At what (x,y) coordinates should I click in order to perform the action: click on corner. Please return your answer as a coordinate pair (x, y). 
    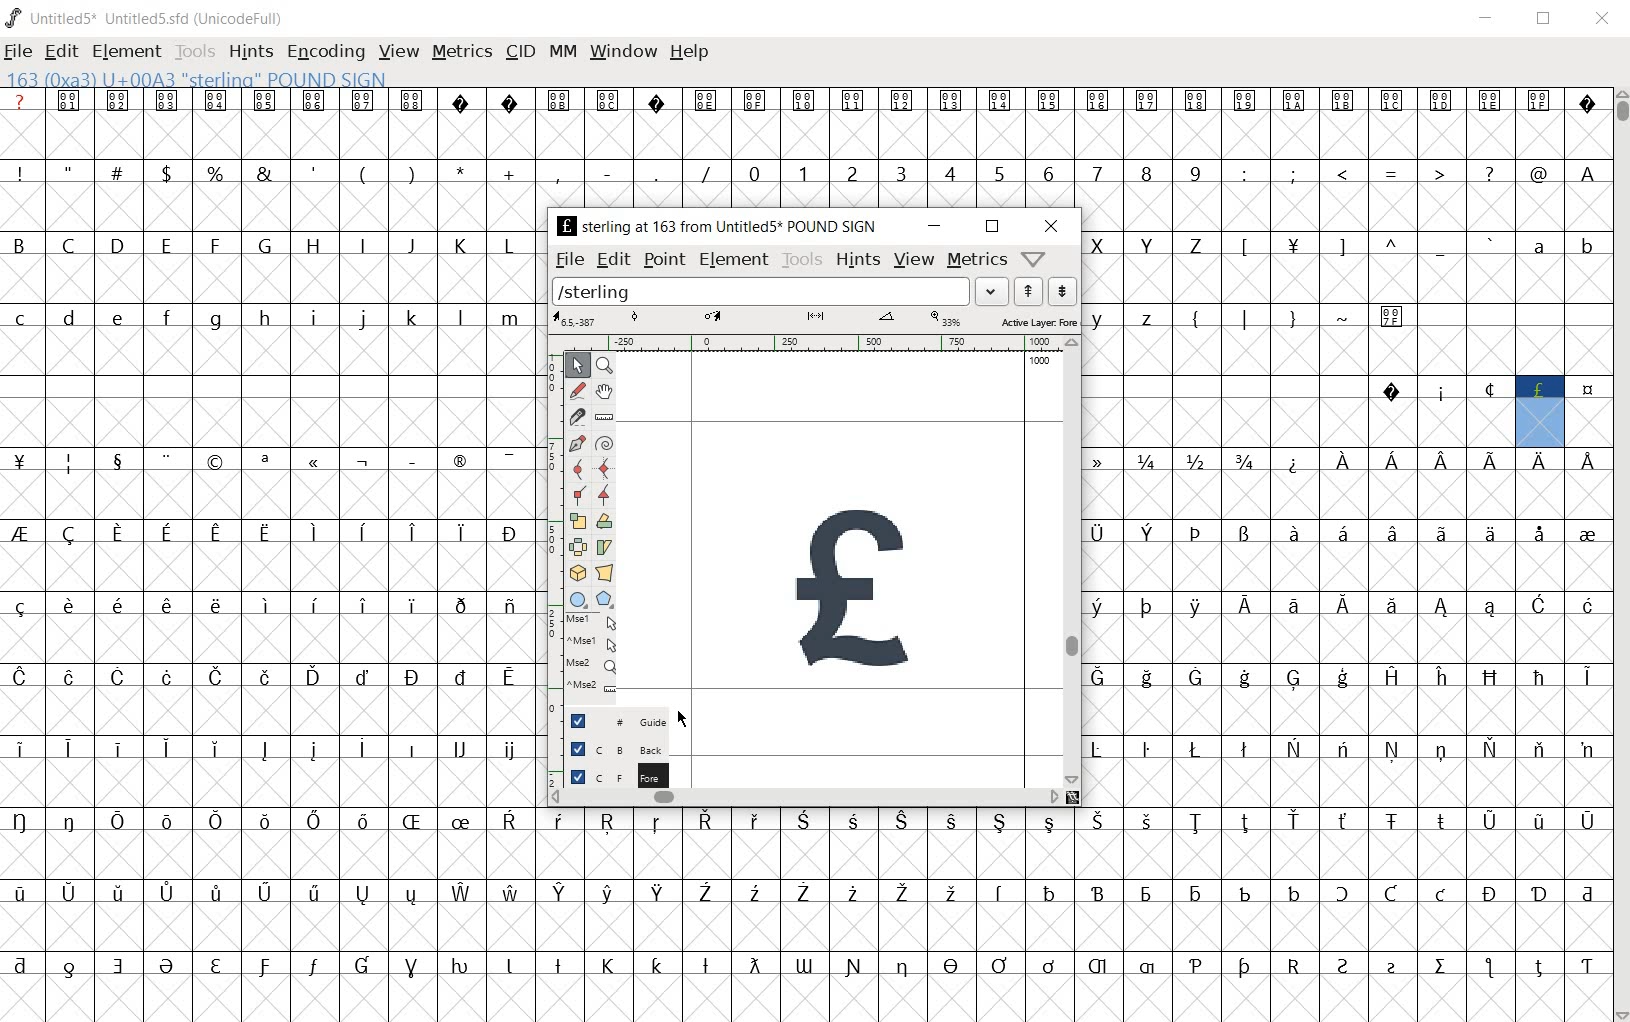
    Looking at the image, I should click on (582, 499).